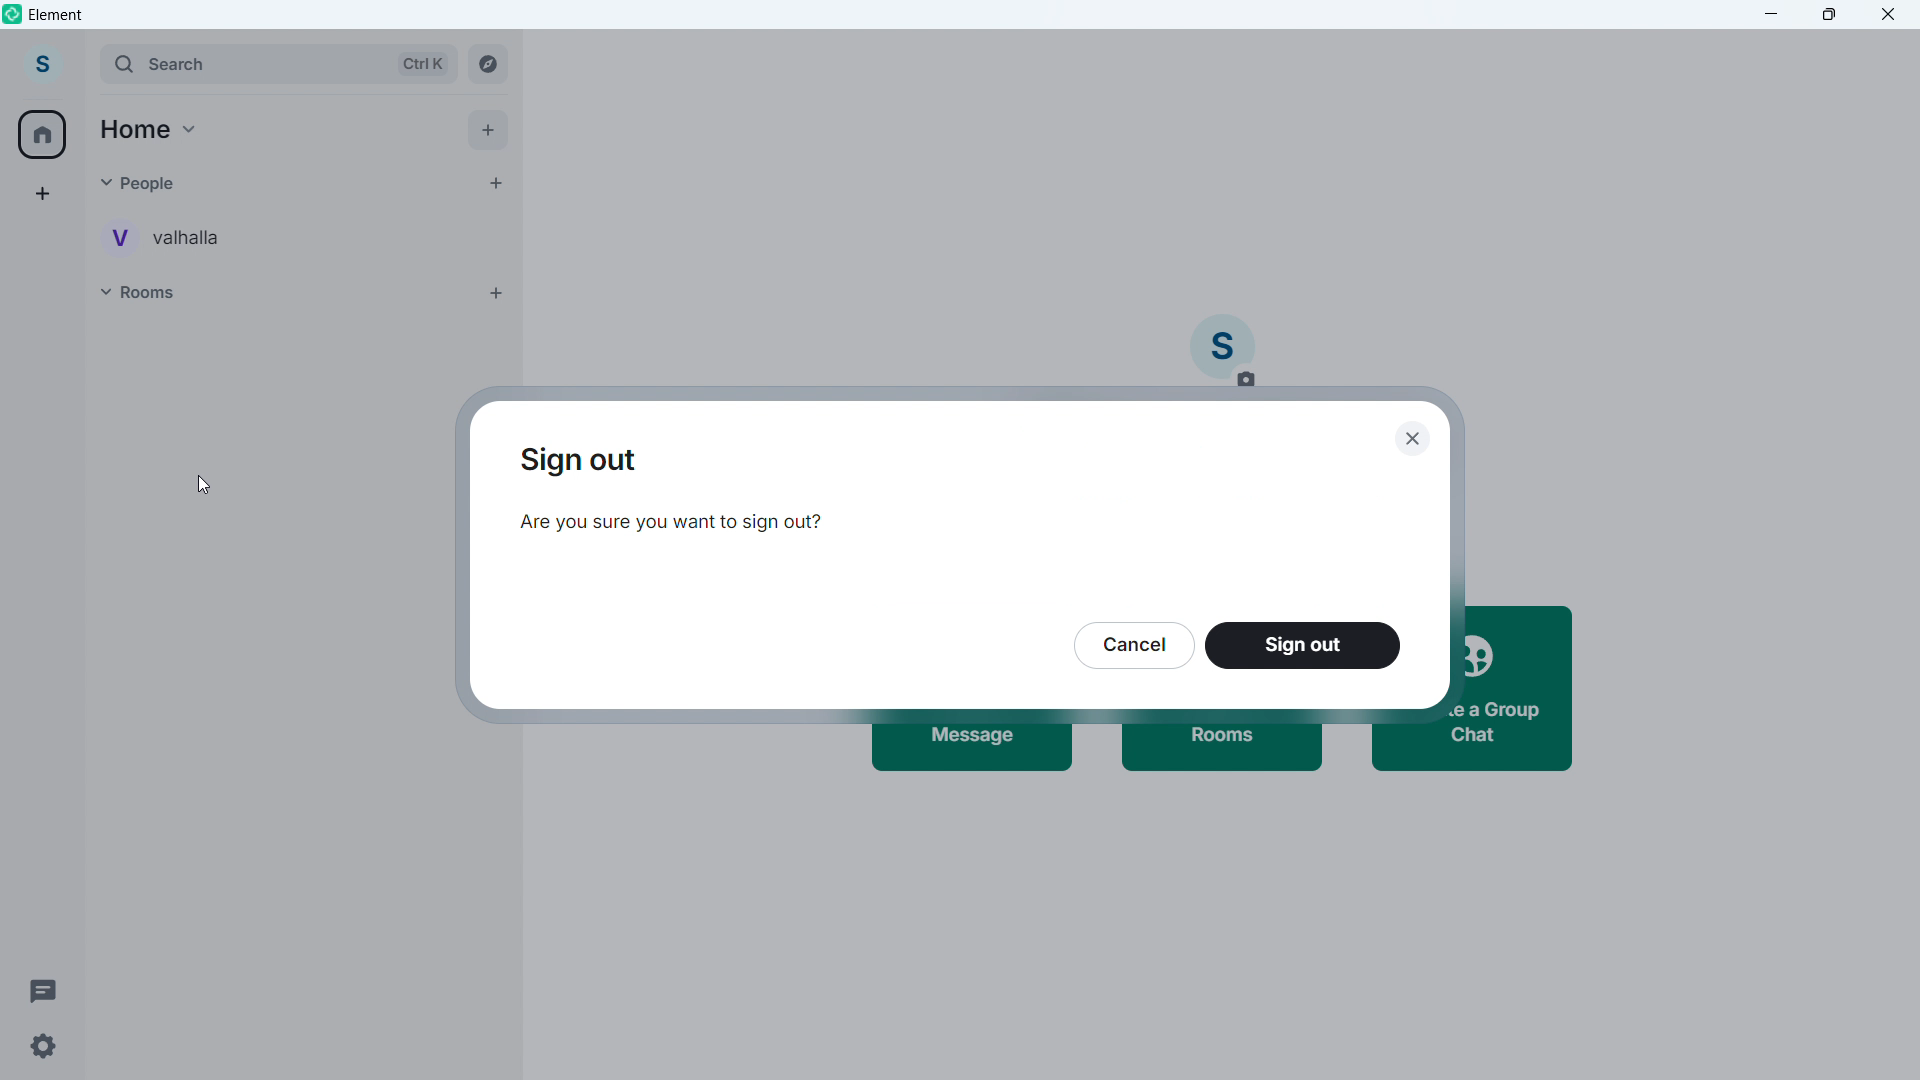  Describe the element at coordinates (676, 530) in the screenshot. I see `are you sure you want to sign out` at that location.